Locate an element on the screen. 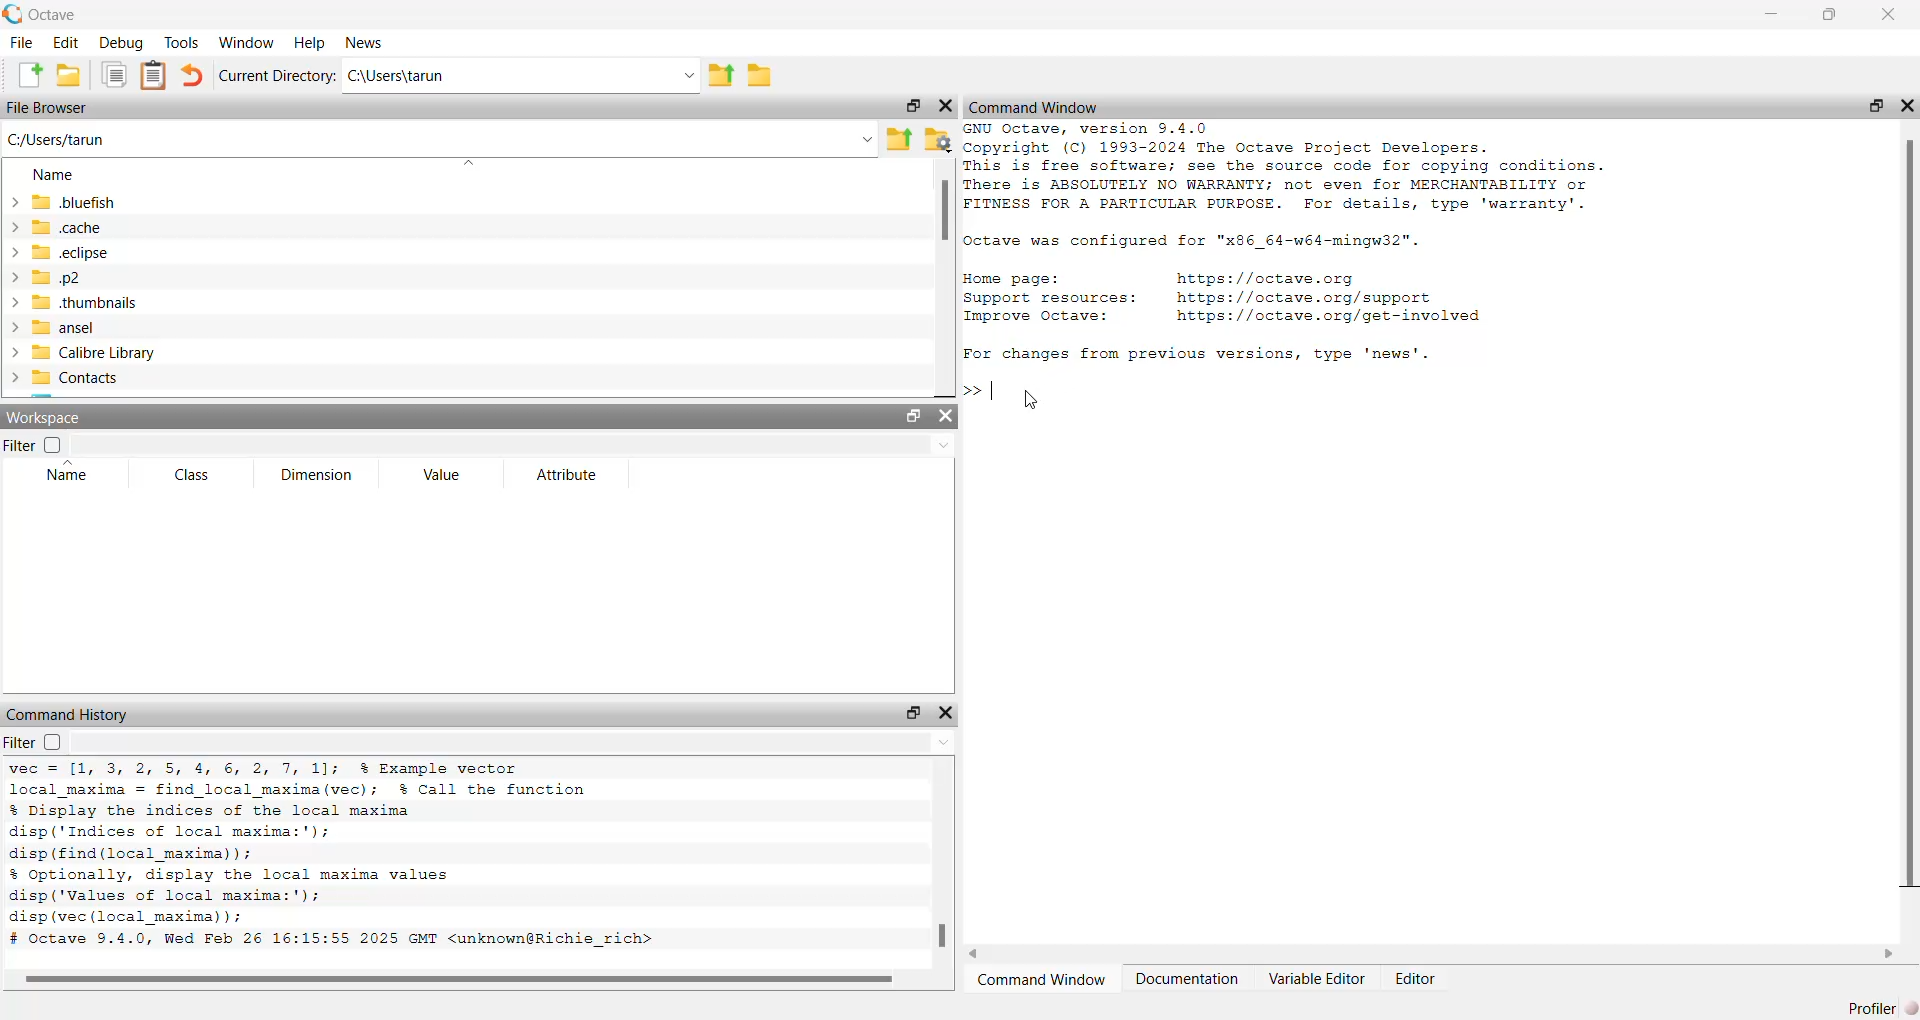 The width and height of the screenshot is (1920, 1020). Undock Widget is located at coordinates (1876, 105).